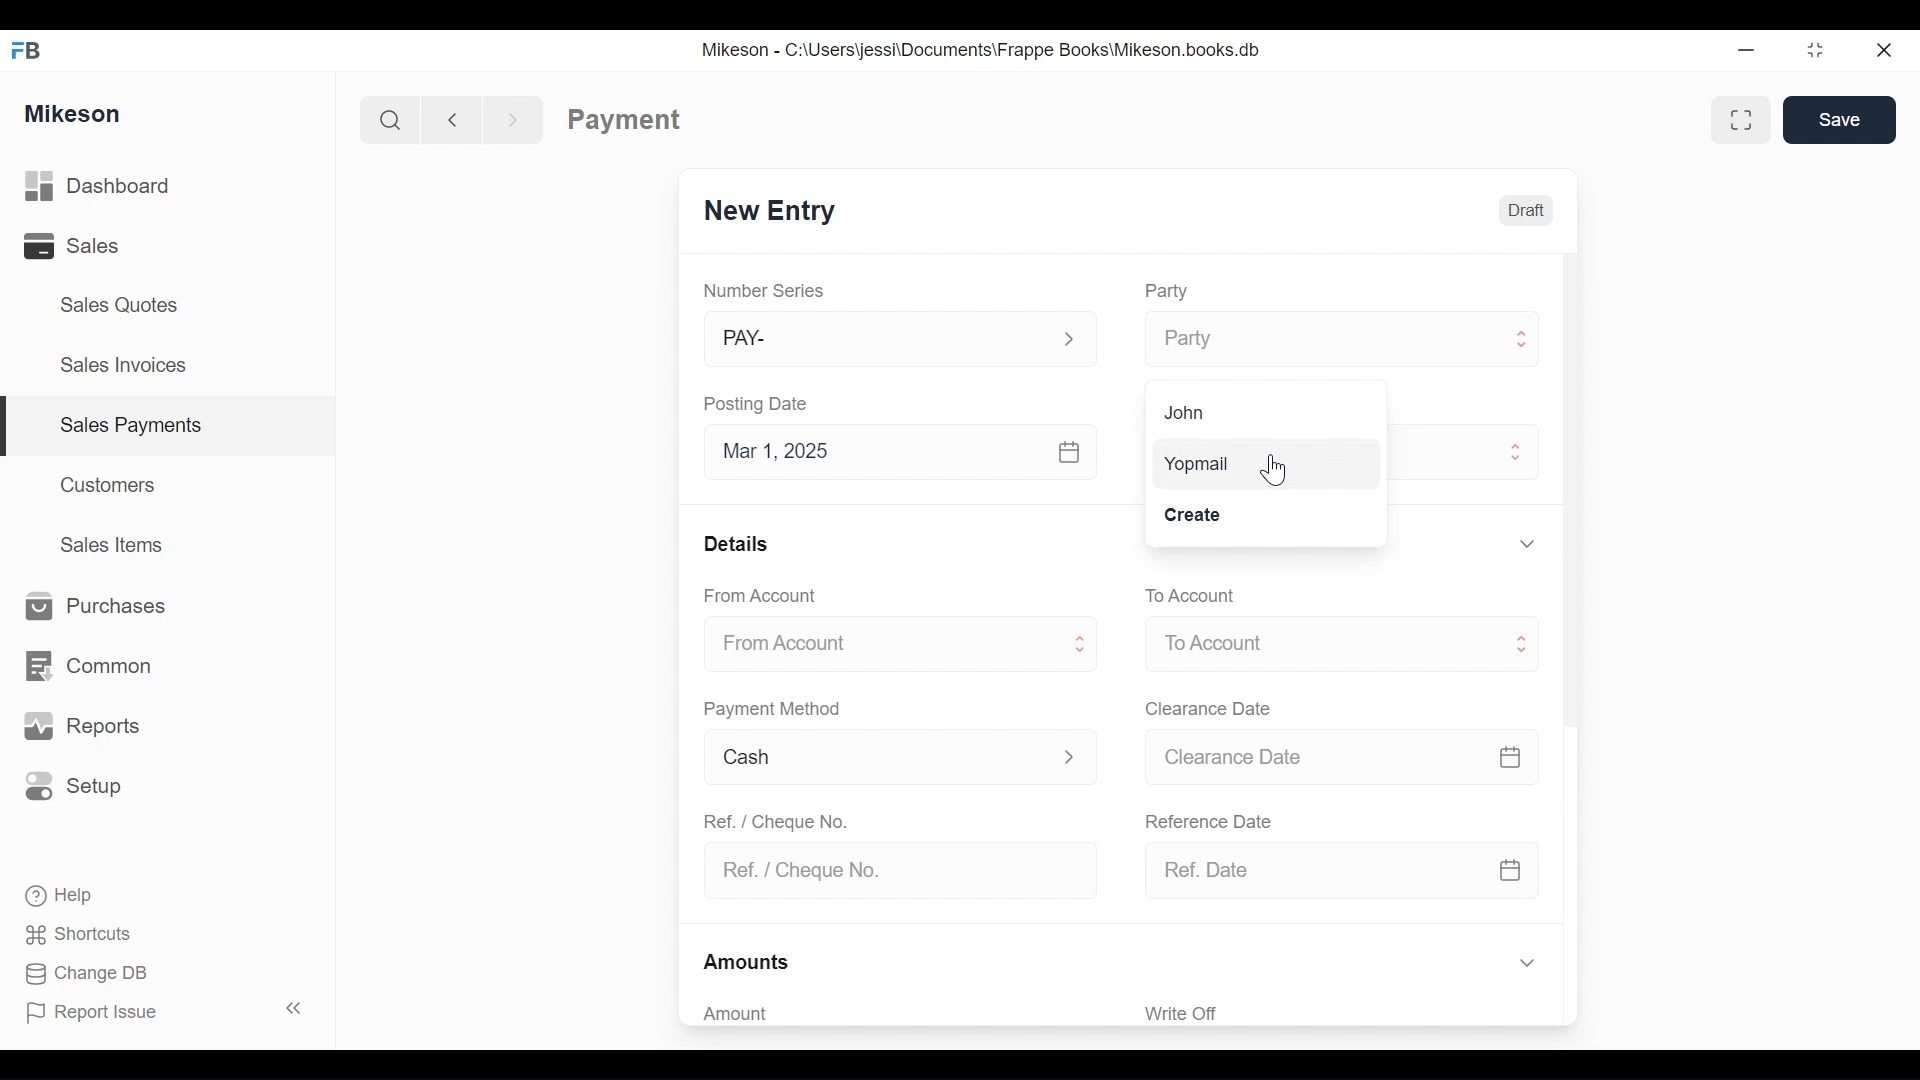  What do you see at coordinates (80, 787) in the screenshot?
I see `Setup` at bounding box center [80, 787].